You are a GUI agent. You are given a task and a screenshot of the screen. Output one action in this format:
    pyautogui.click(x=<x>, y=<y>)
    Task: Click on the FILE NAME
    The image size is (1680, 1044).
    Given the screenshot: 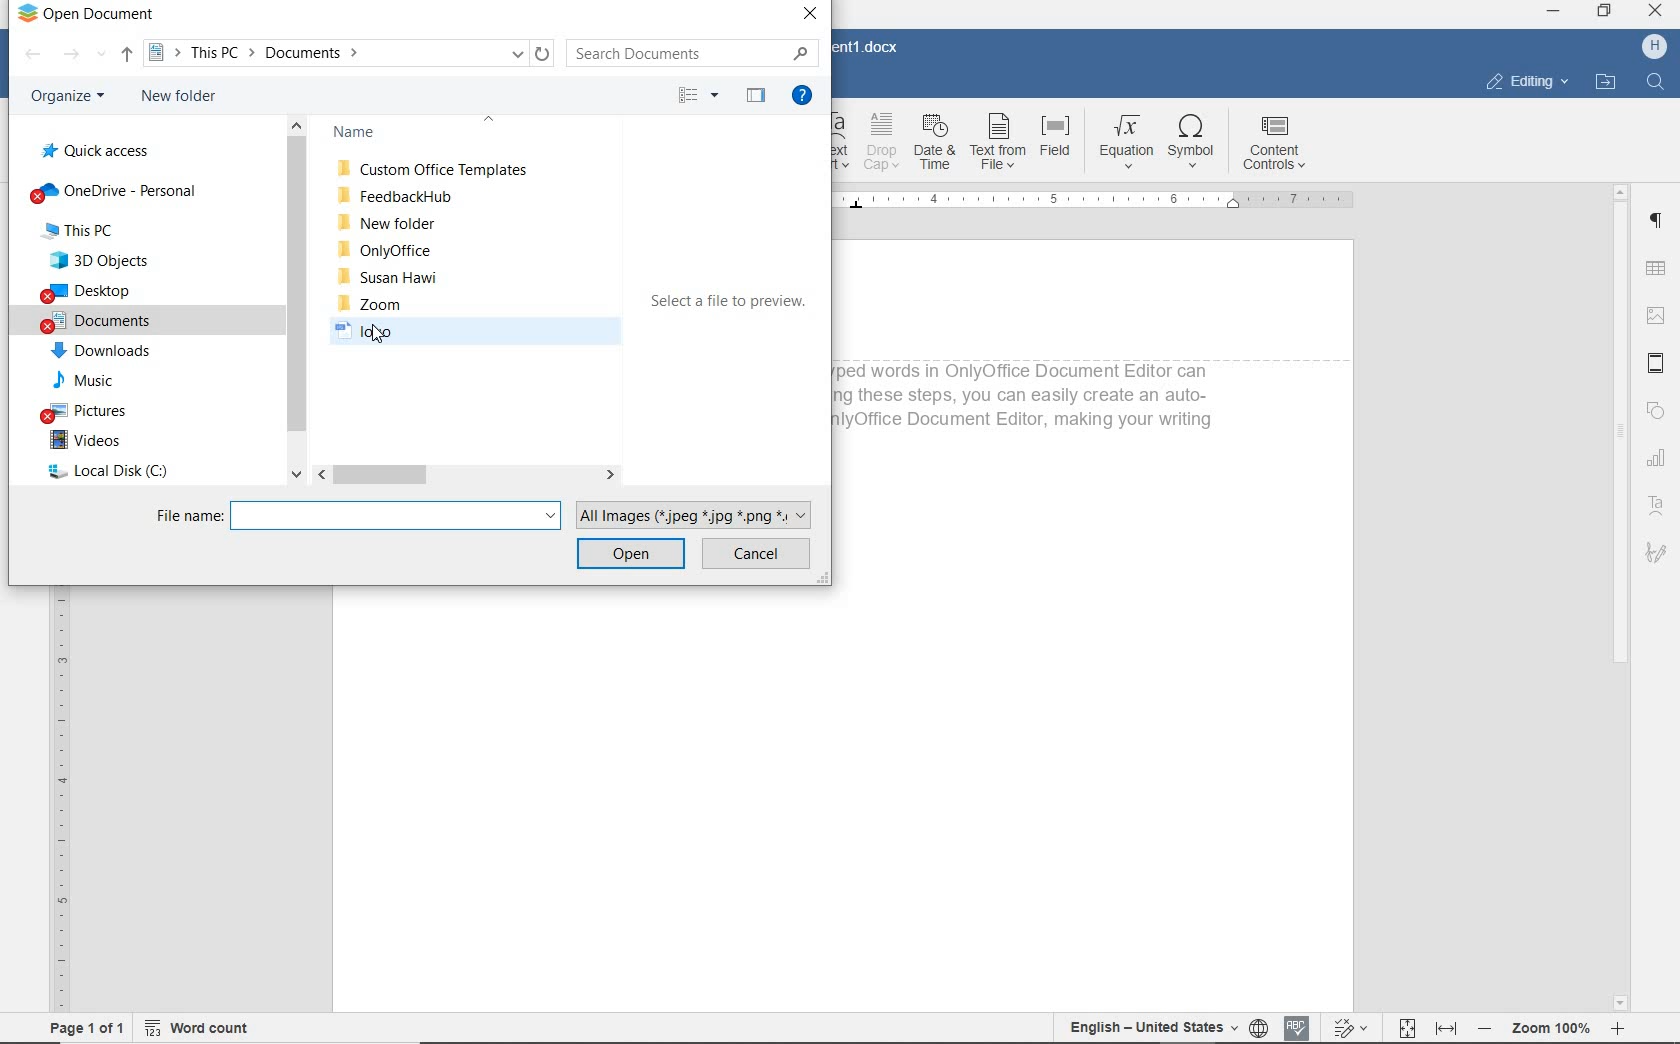 What is the action you would take?
    pyautogui.click(x=187, y=515)
    